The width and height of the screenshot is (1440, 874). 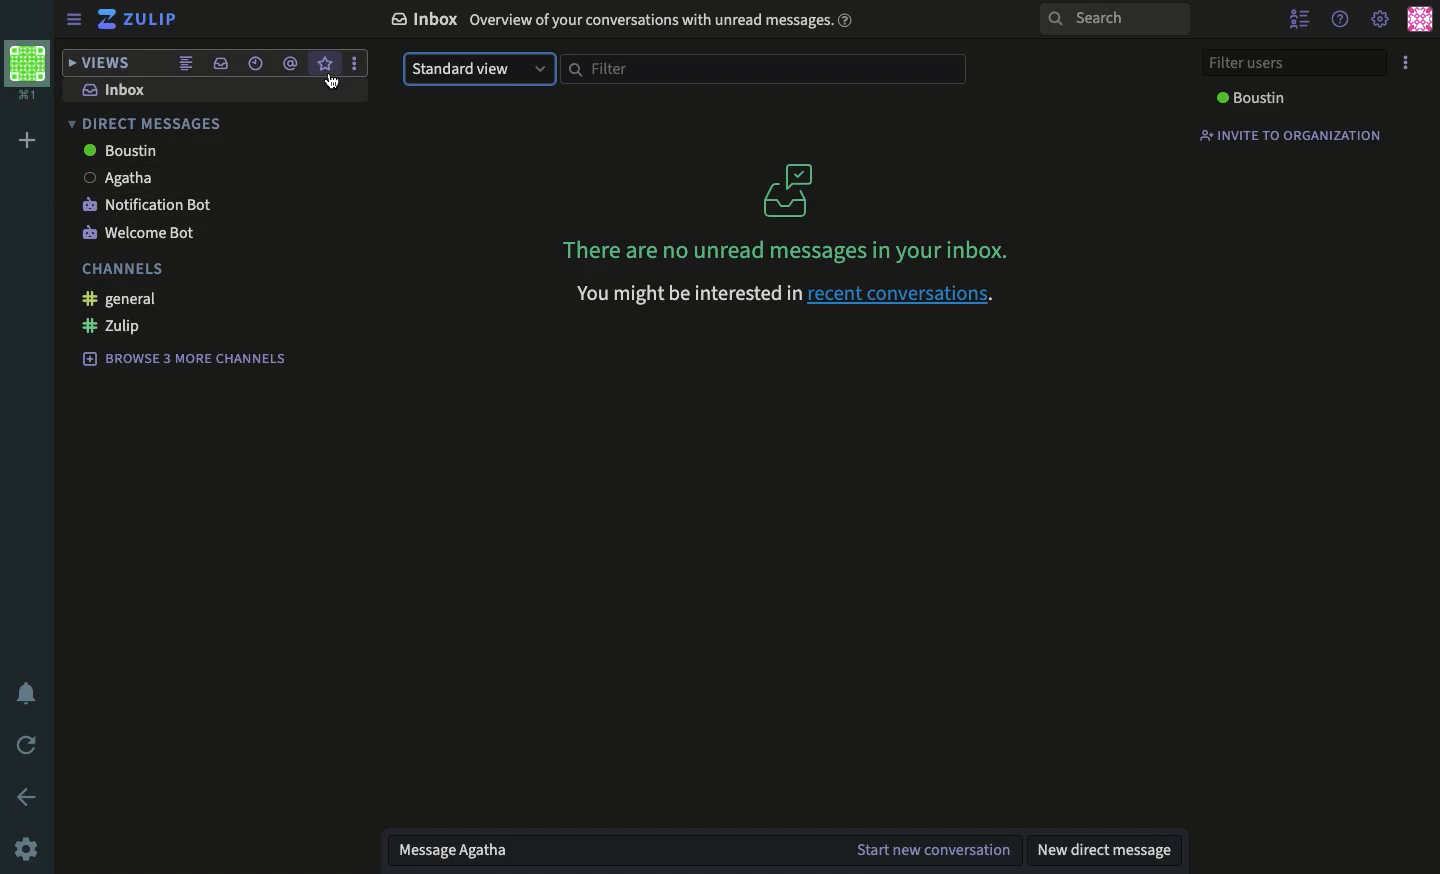 What do you see at coordinates (140, 206) in the screenshot?
I see `notification bot` at bounding box center [140, 206].